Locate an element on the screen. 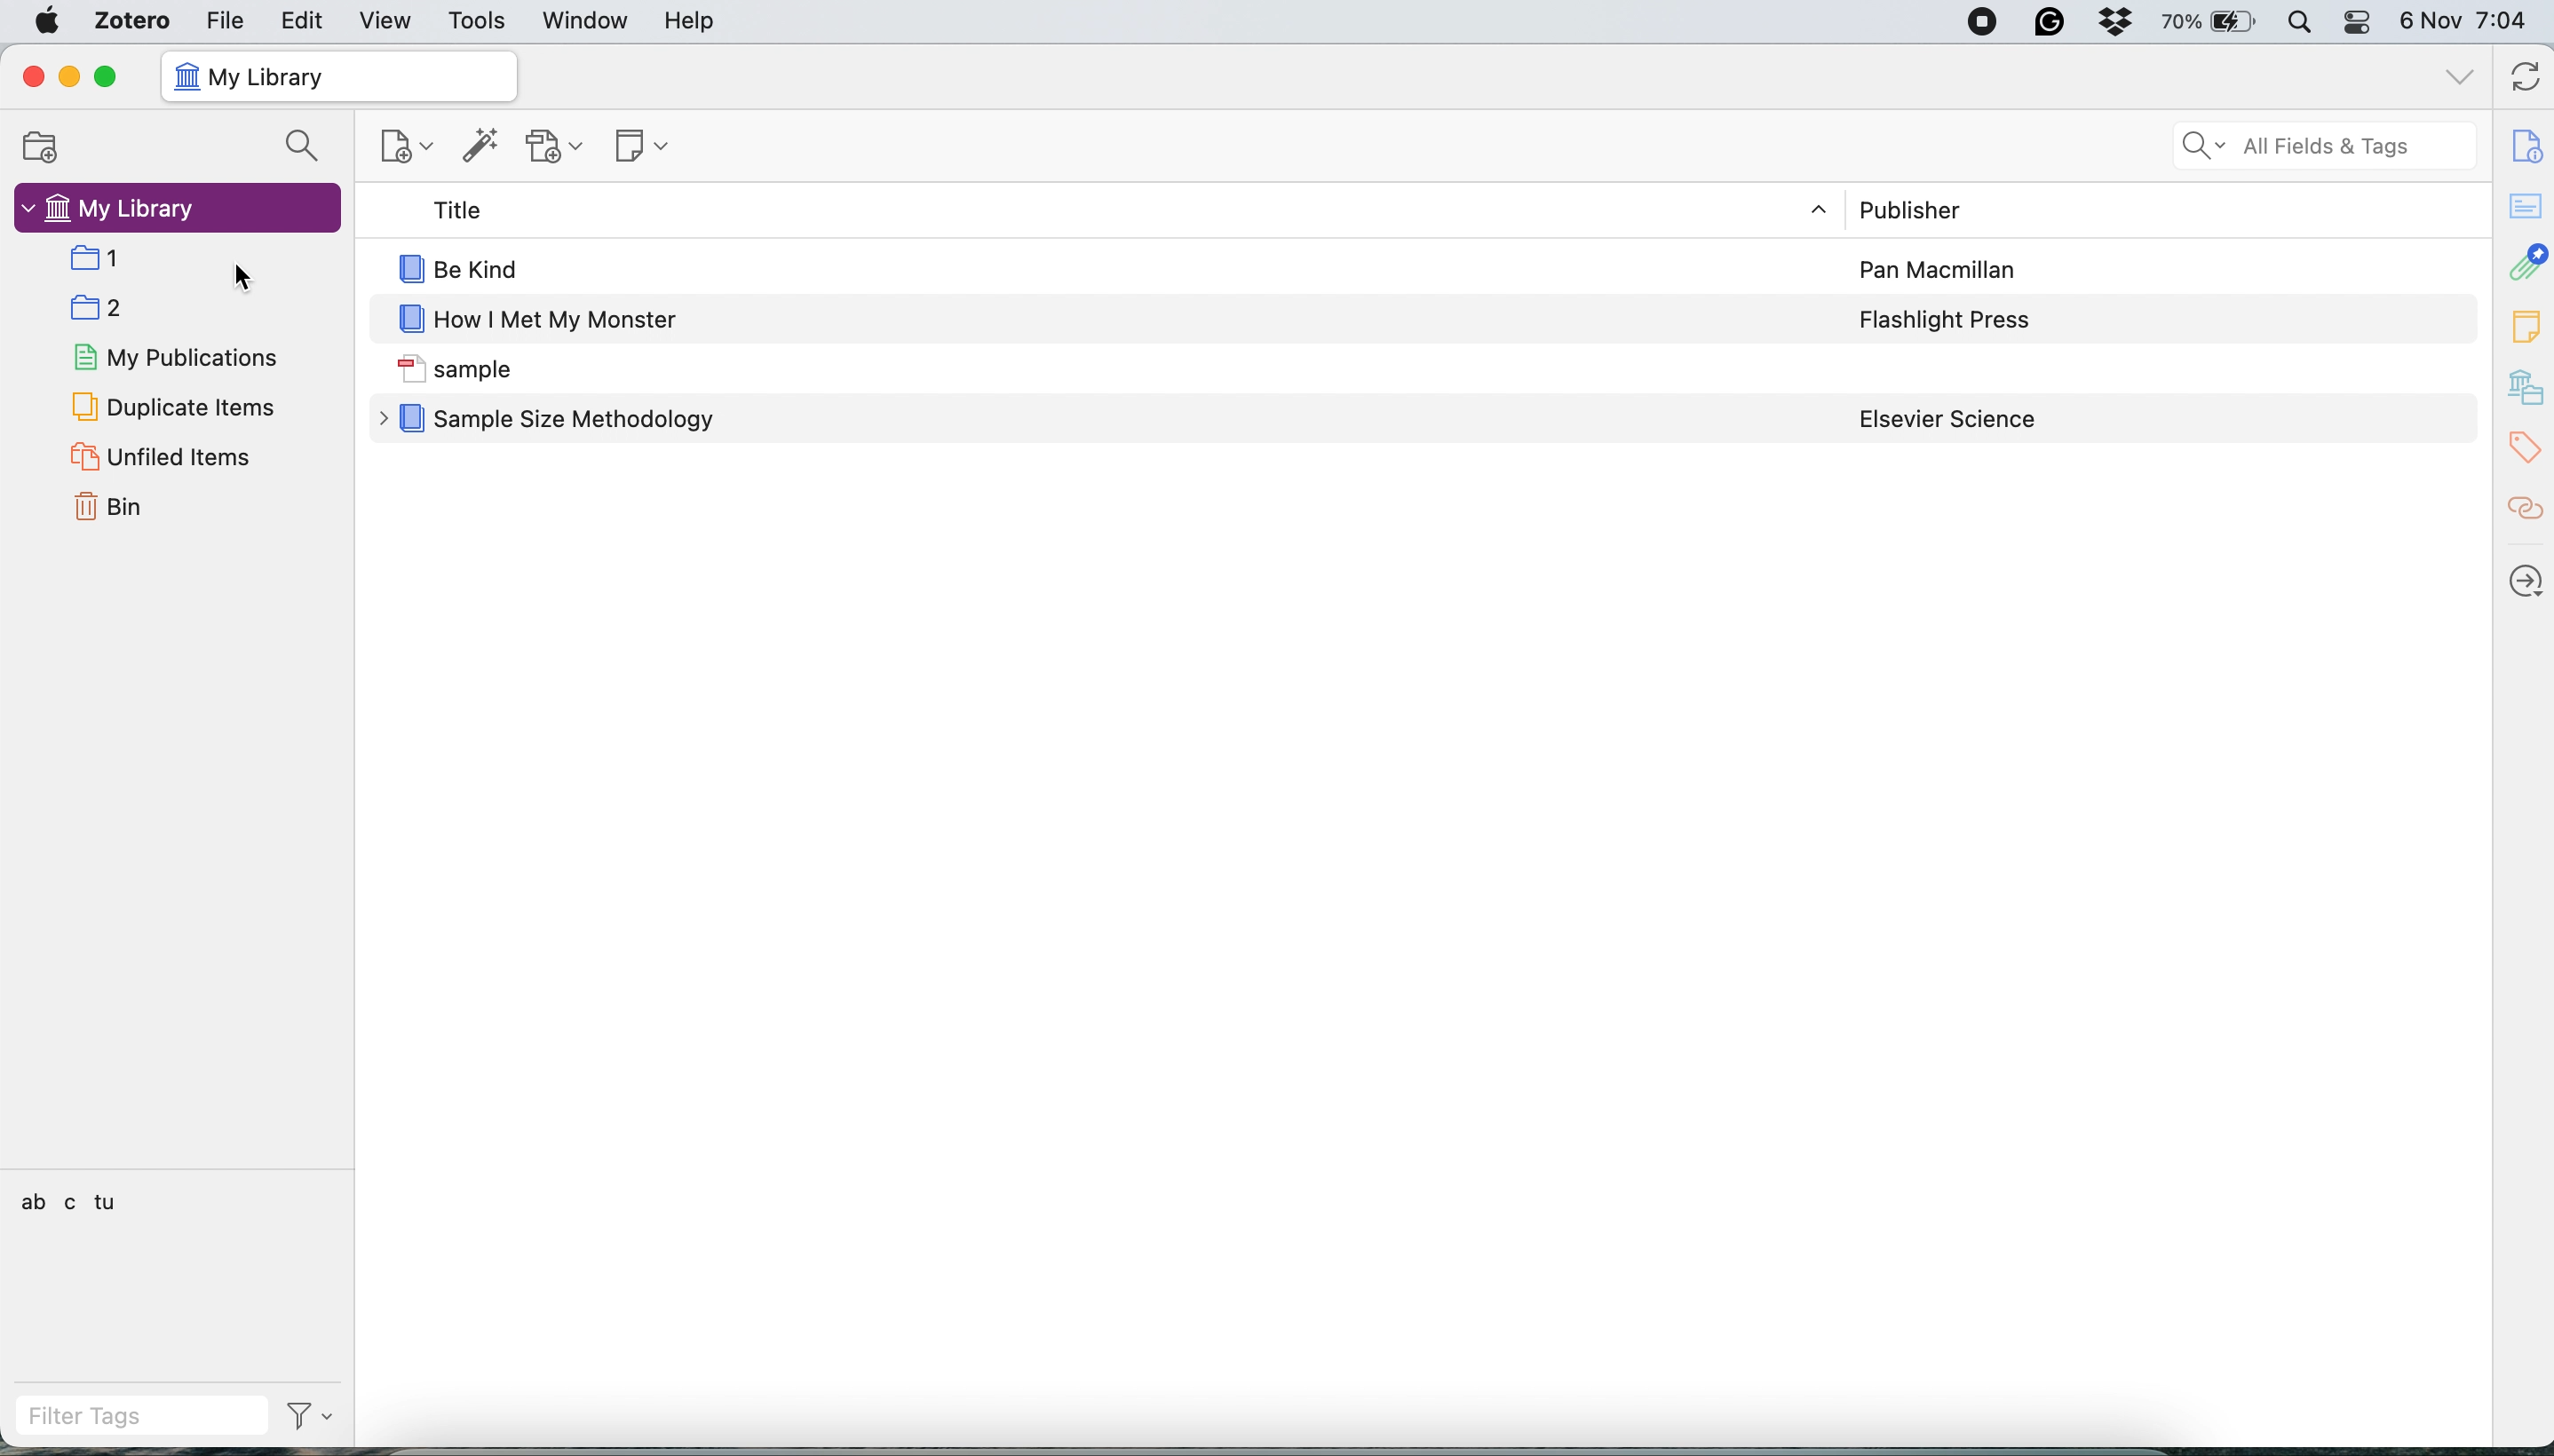  duplicate items is located at coordinates (173, 406).